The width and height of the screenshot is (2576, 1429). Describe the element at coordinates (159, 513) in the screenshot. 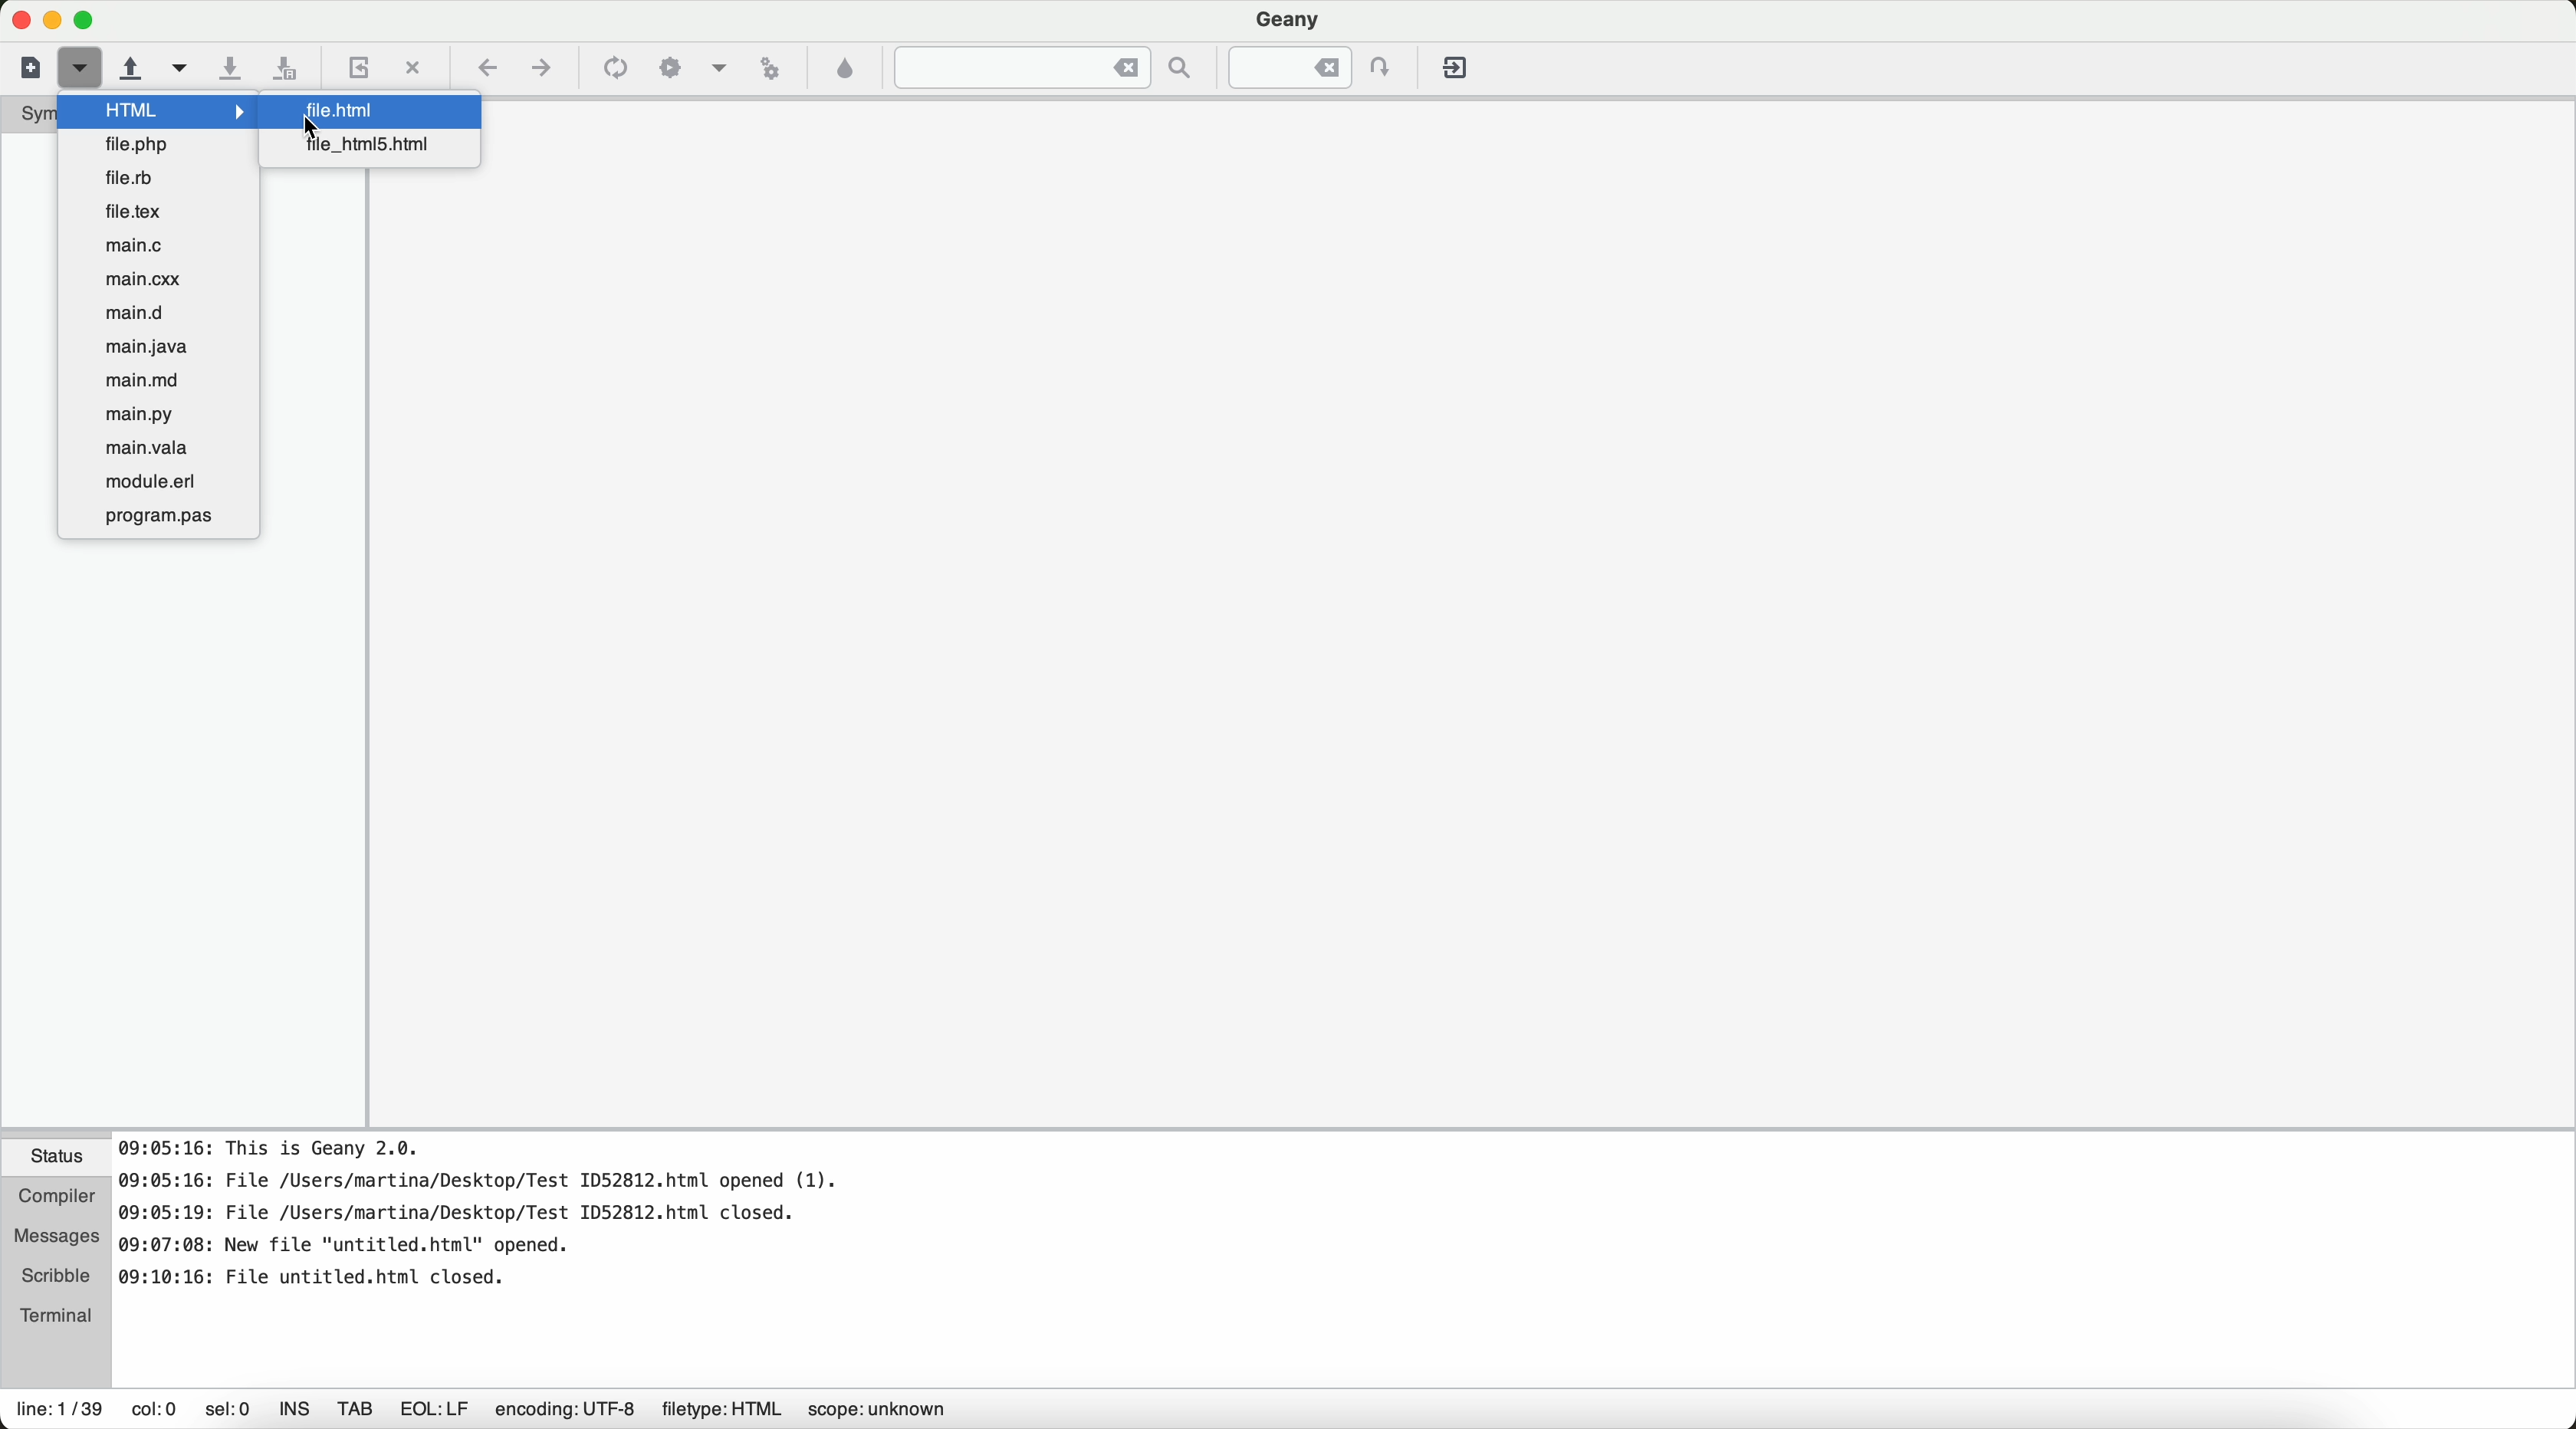

I see `program.pas` at that location.